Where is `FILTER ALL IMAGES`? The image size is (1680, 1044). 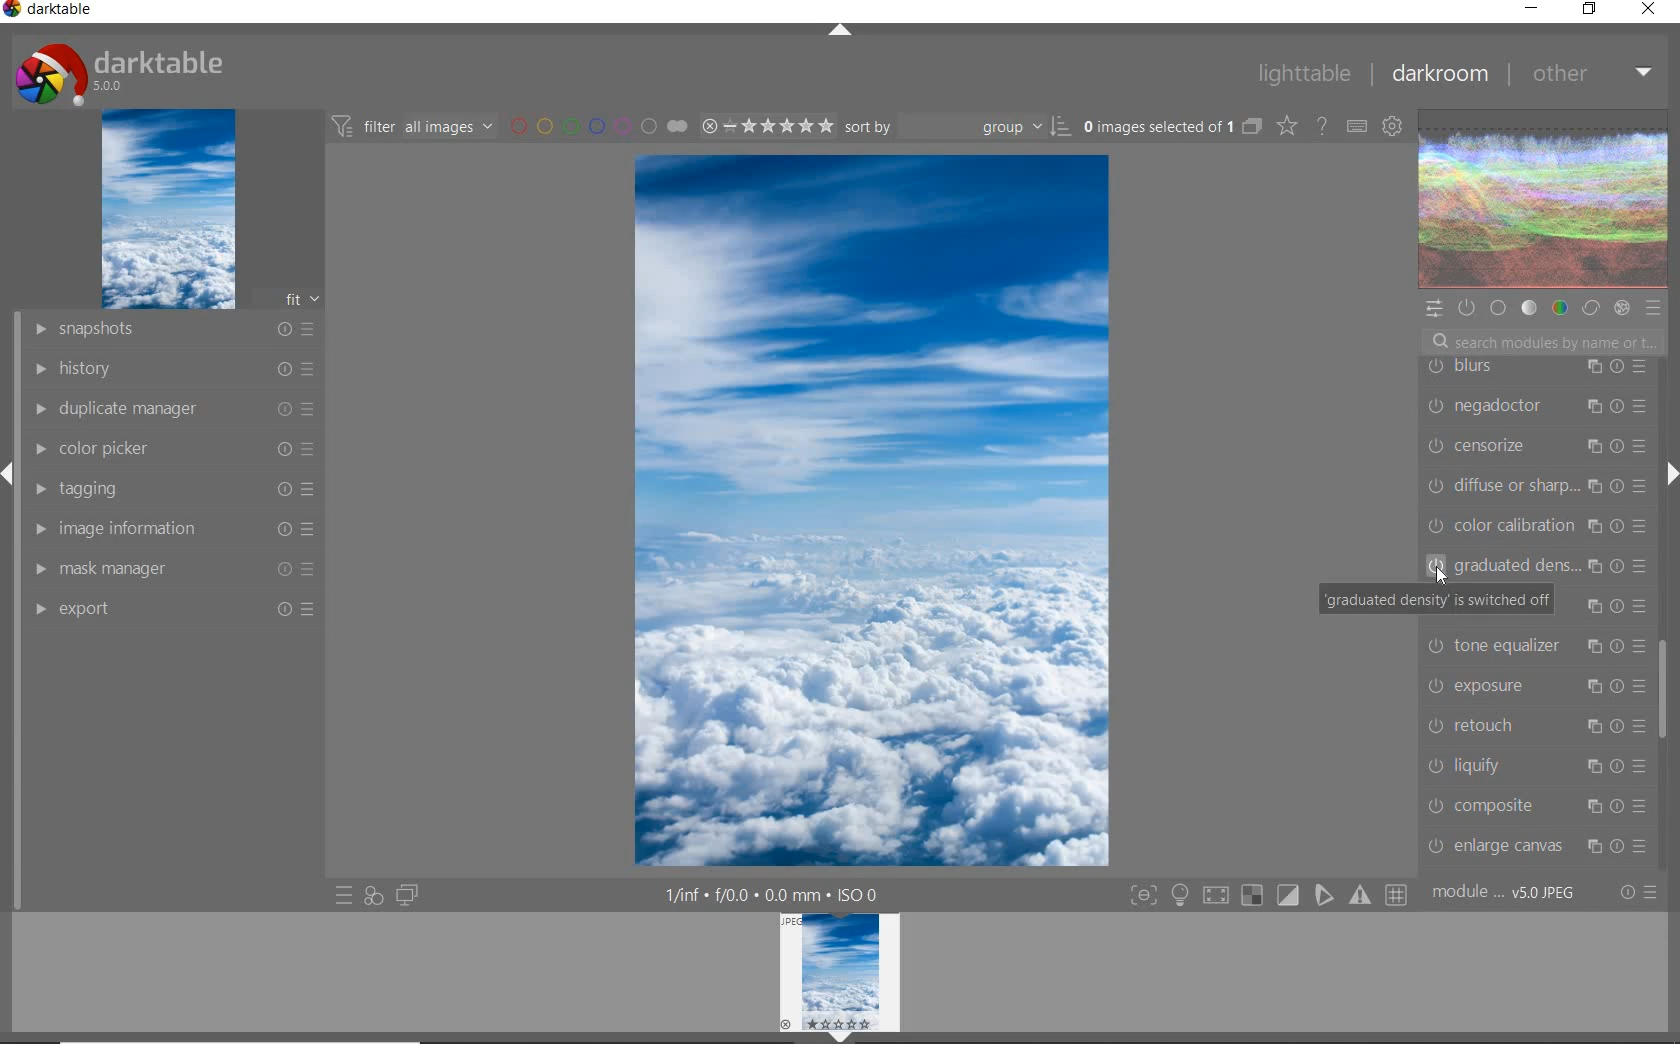
FILTER ALL IMAGES is located at coordinates (411, 126).